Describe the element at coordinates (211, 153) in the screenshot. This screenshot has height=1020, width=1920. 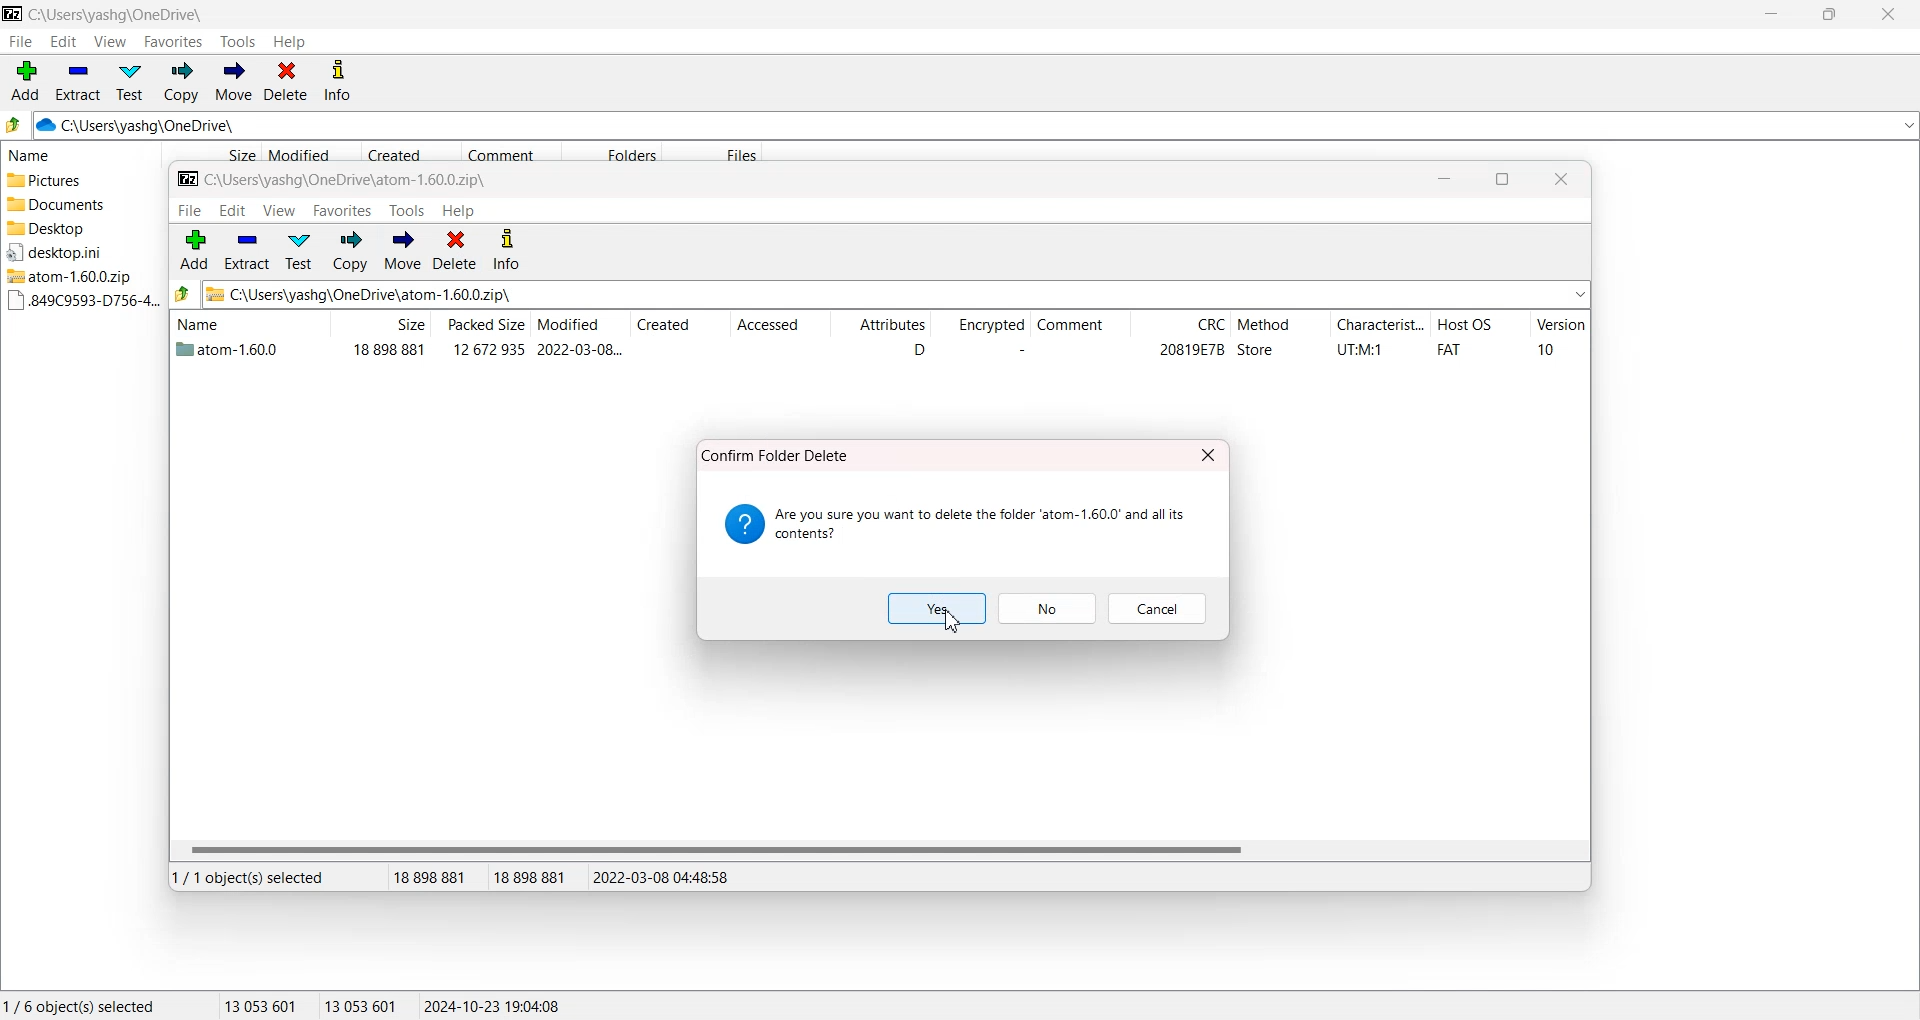
I see `Size` at that location.